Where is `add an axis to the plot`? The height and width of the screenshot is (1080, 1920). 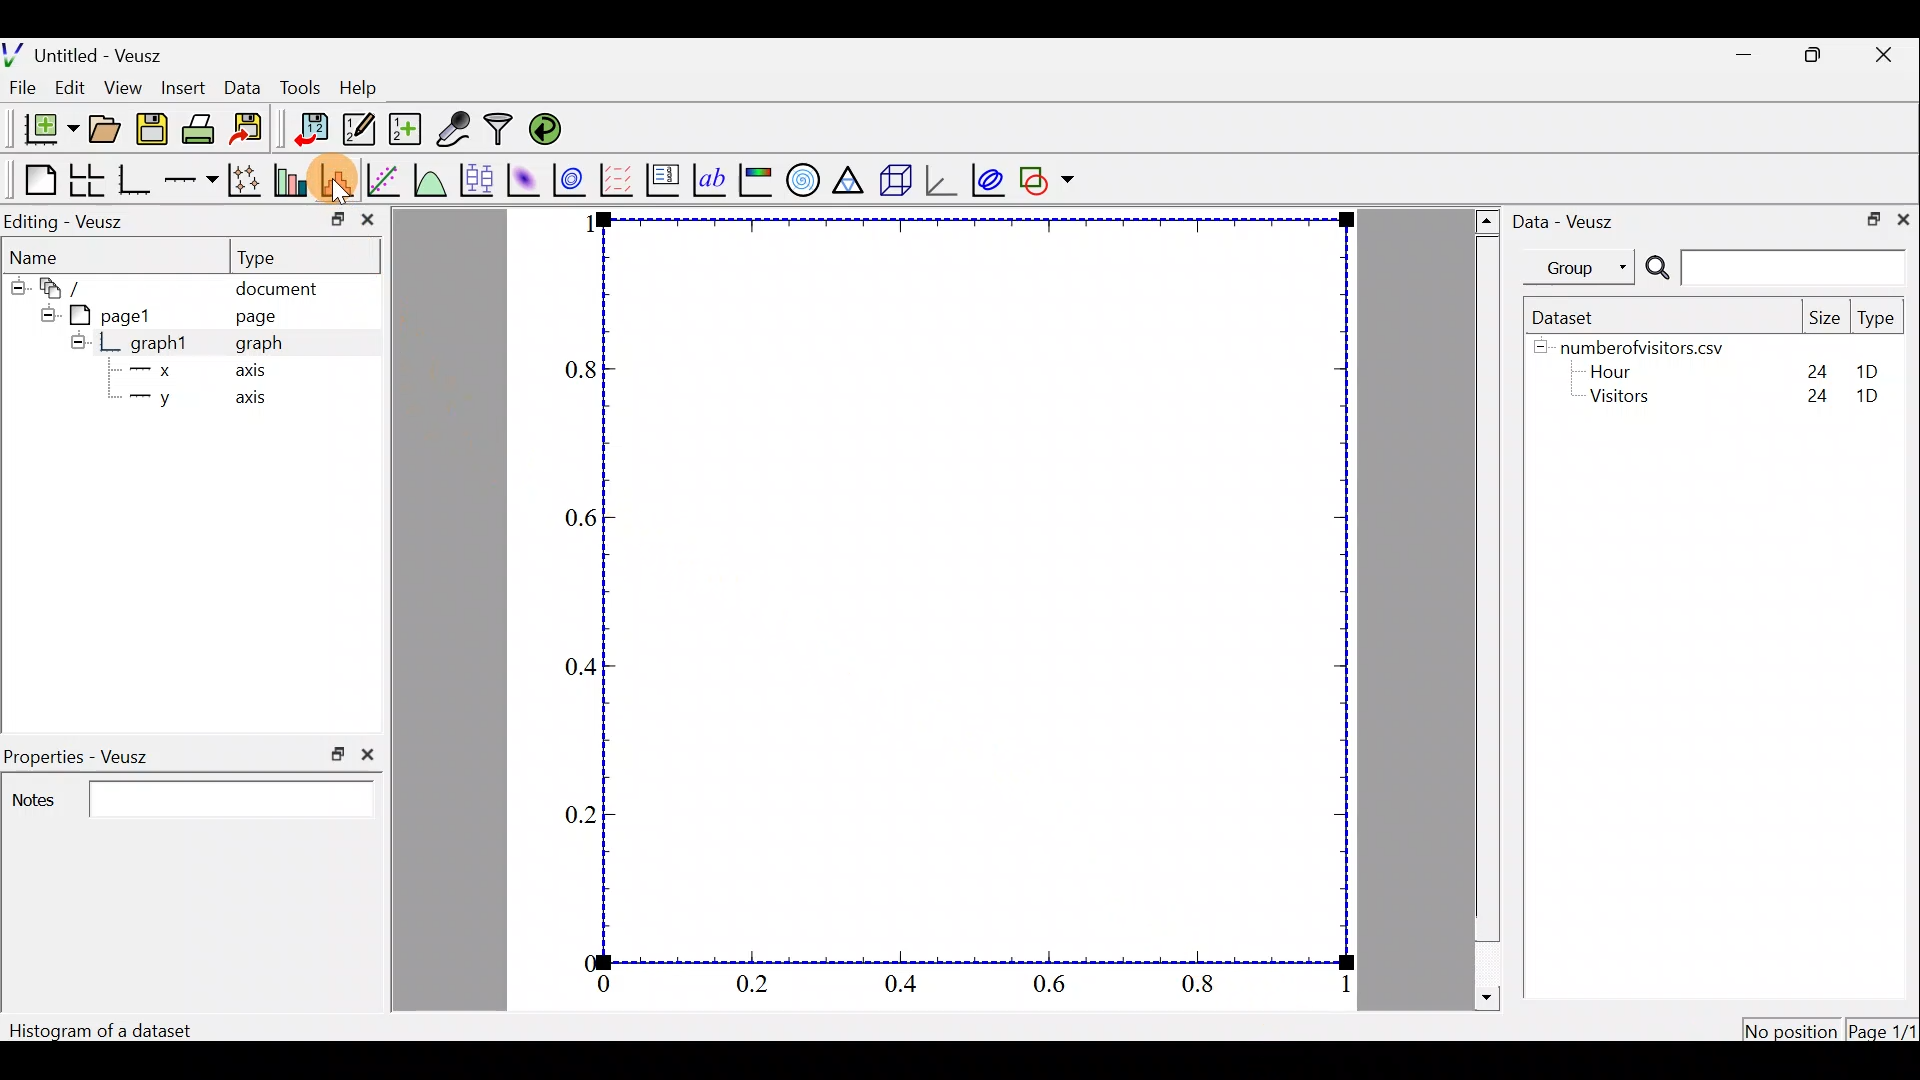
add an axis to the plot is located at coordinates (193, 178).